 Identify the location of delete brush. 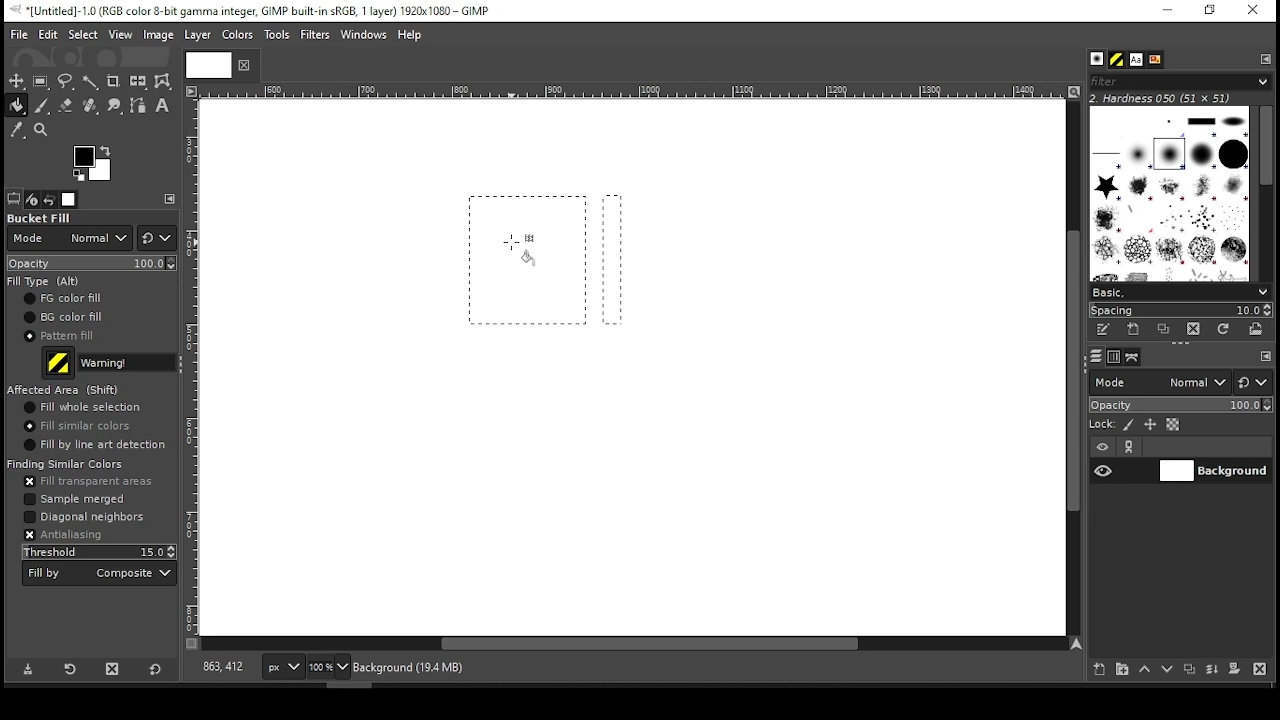
(1196, 330).